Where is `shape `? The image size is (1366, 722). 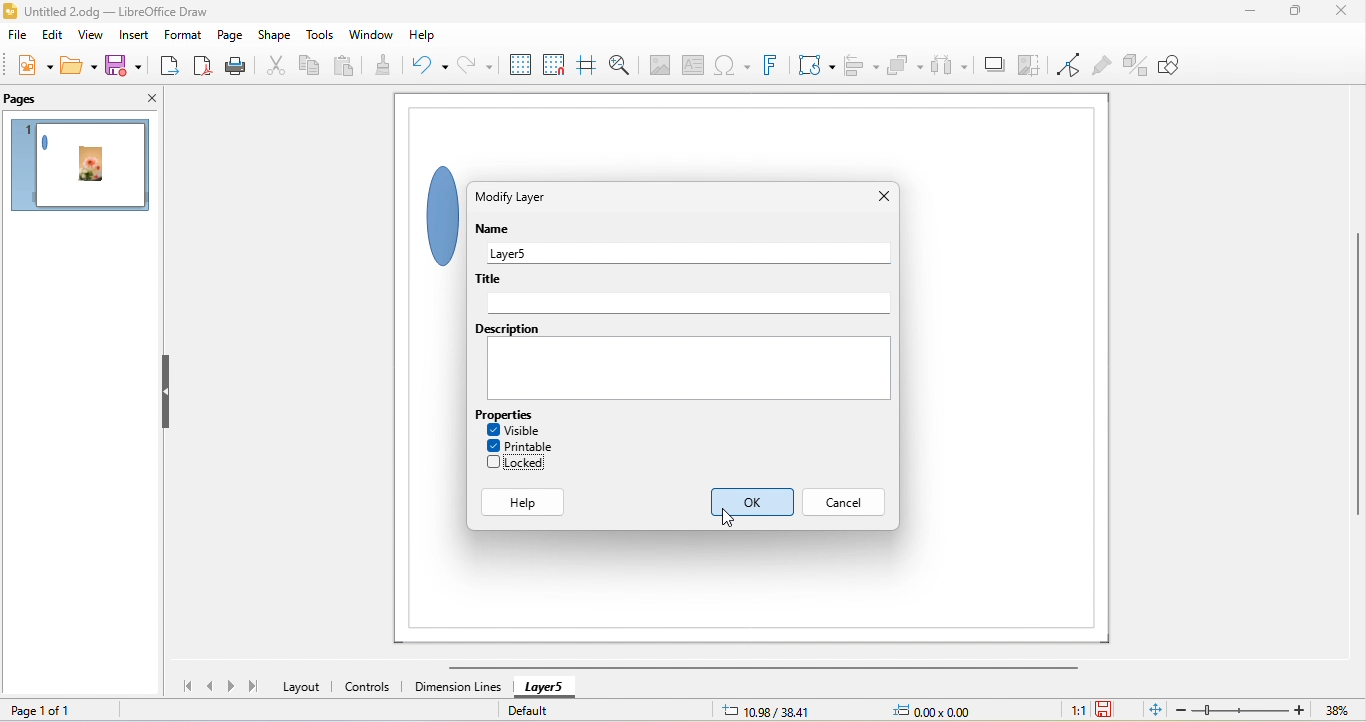 shape  is located at coordinates (277, 35).